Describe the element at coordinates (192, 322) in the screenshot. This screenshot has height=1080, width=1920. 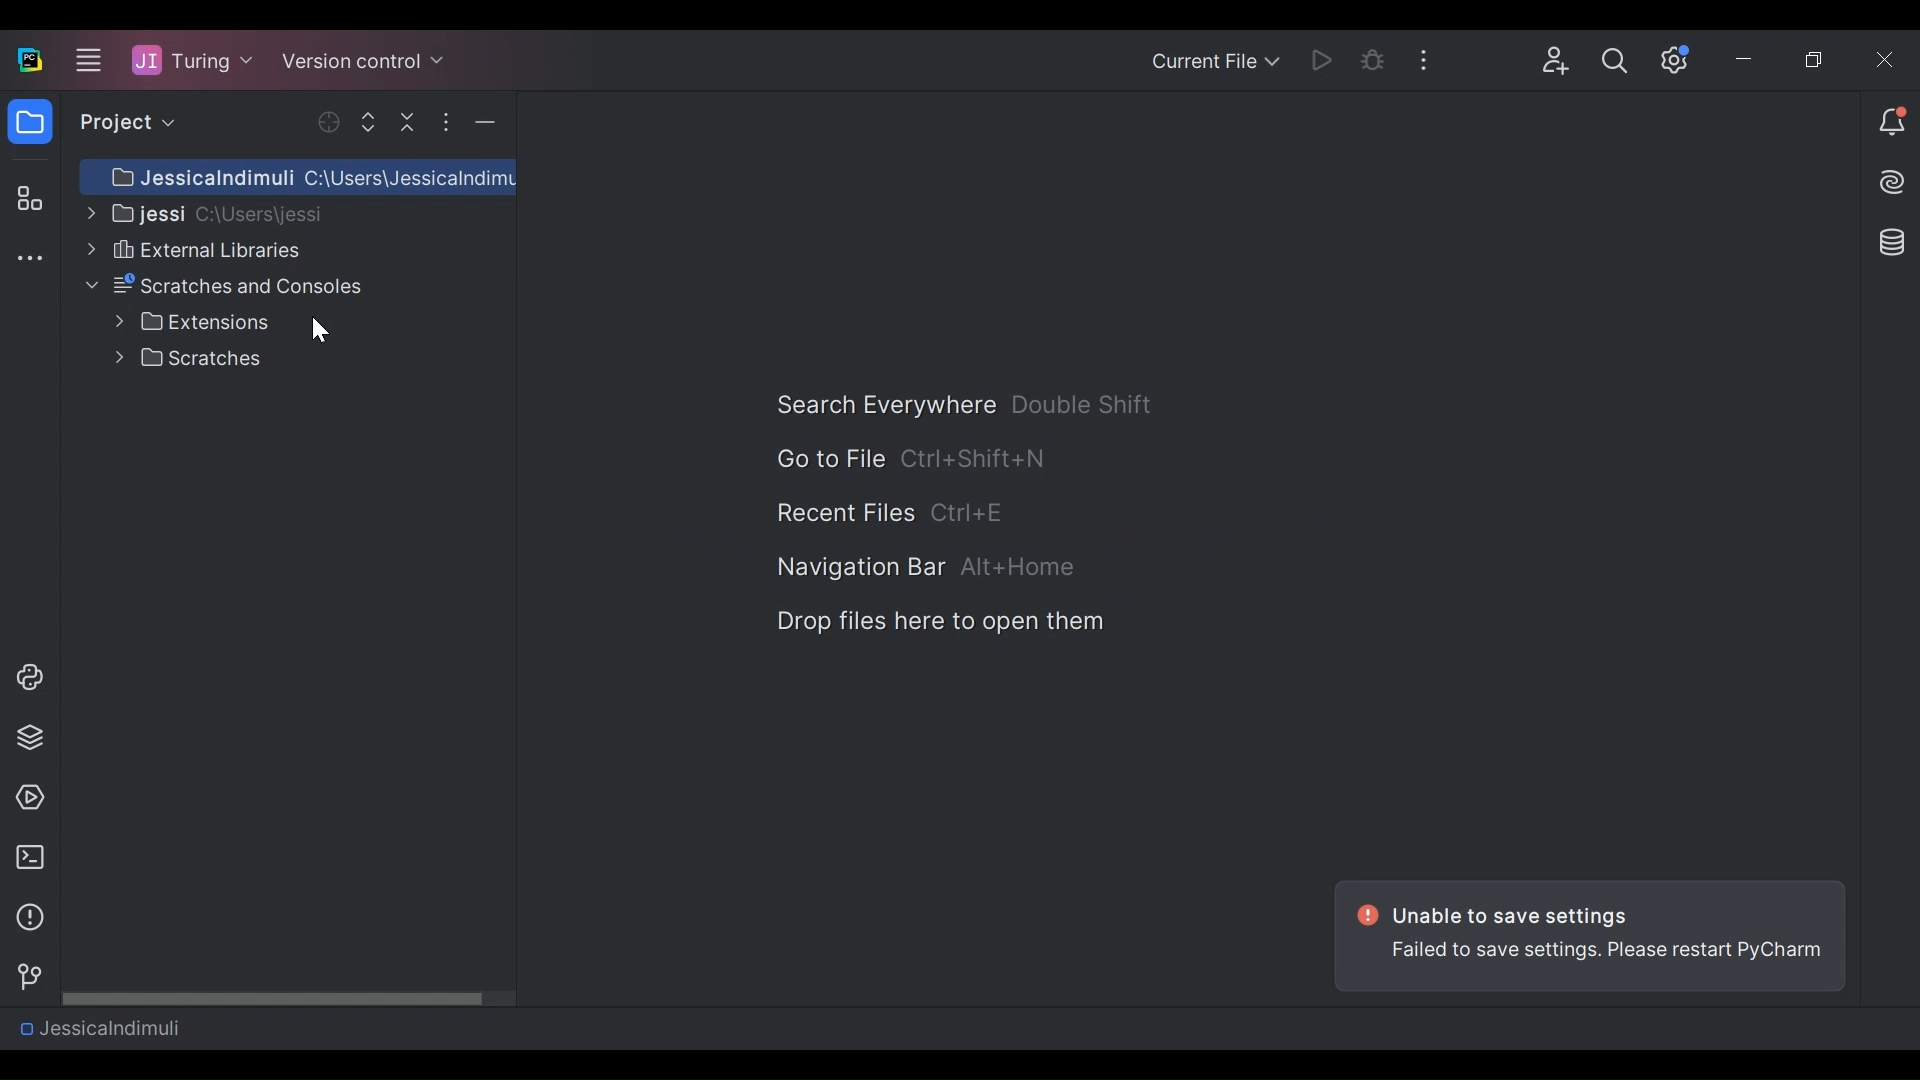
I see `Extensions` at that location.